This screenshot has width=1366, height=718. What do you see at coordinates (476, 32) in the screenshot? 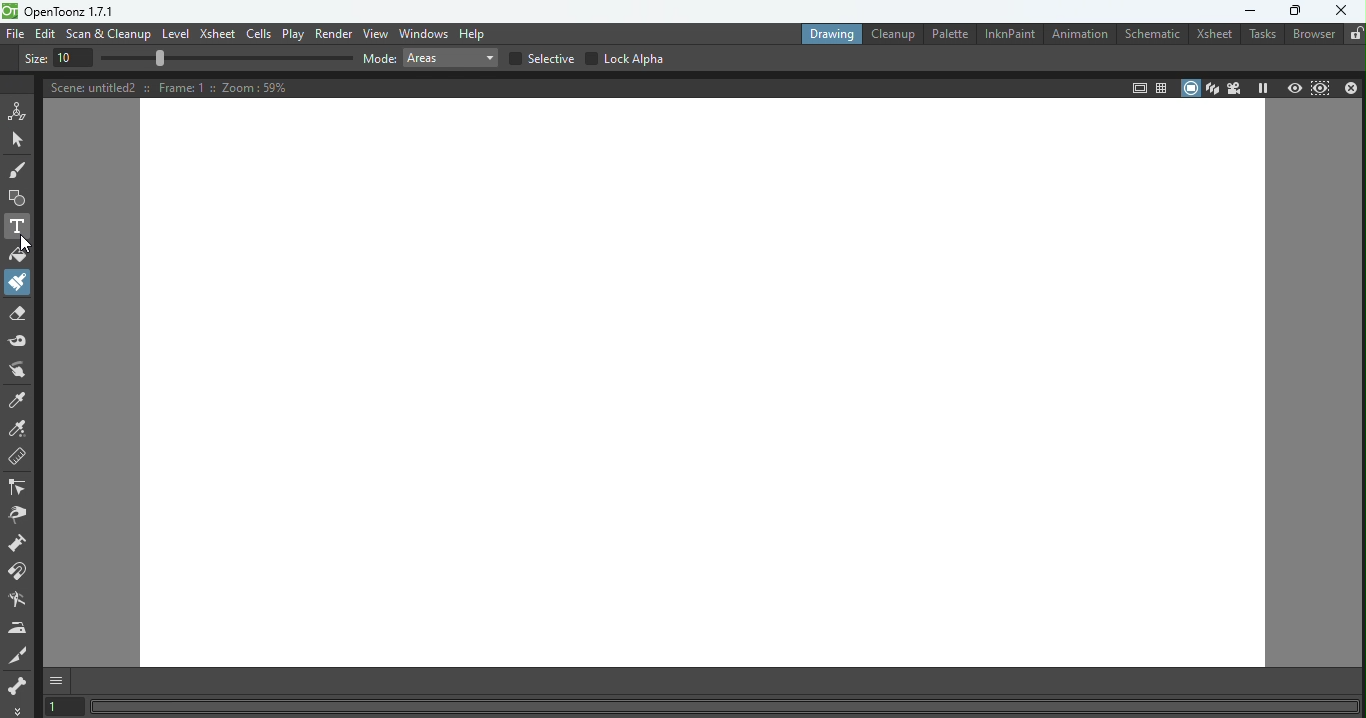
I see `Help` at bounding box center [476, 32].